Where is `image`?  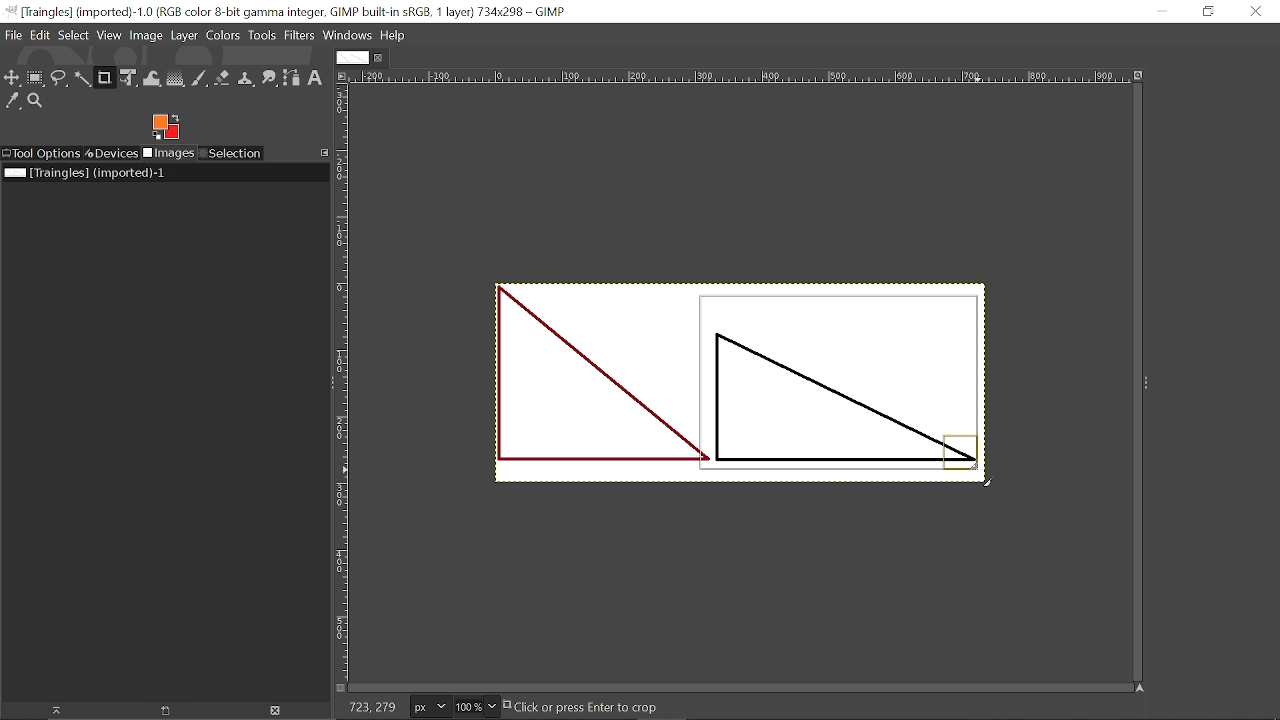
image is located at coordinates (570, 389).